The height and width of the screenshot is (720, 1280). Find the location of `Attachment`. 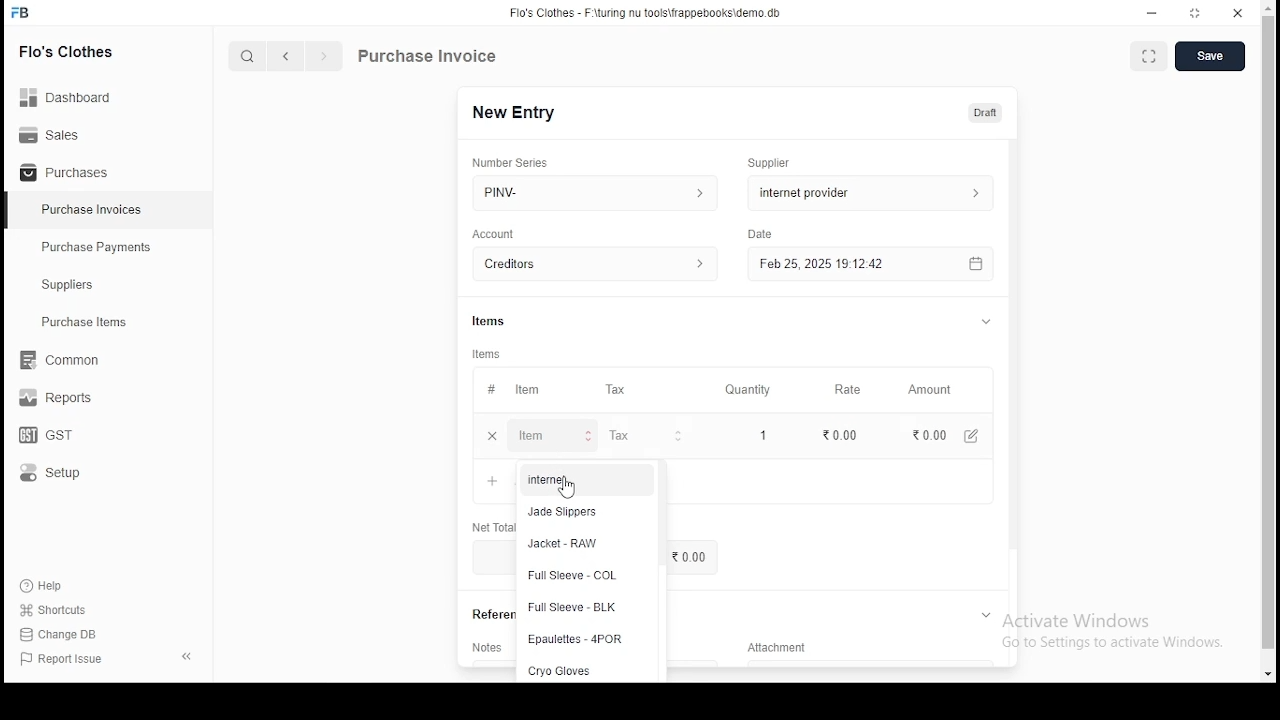

Attachment is located at coordinates (780, 649).